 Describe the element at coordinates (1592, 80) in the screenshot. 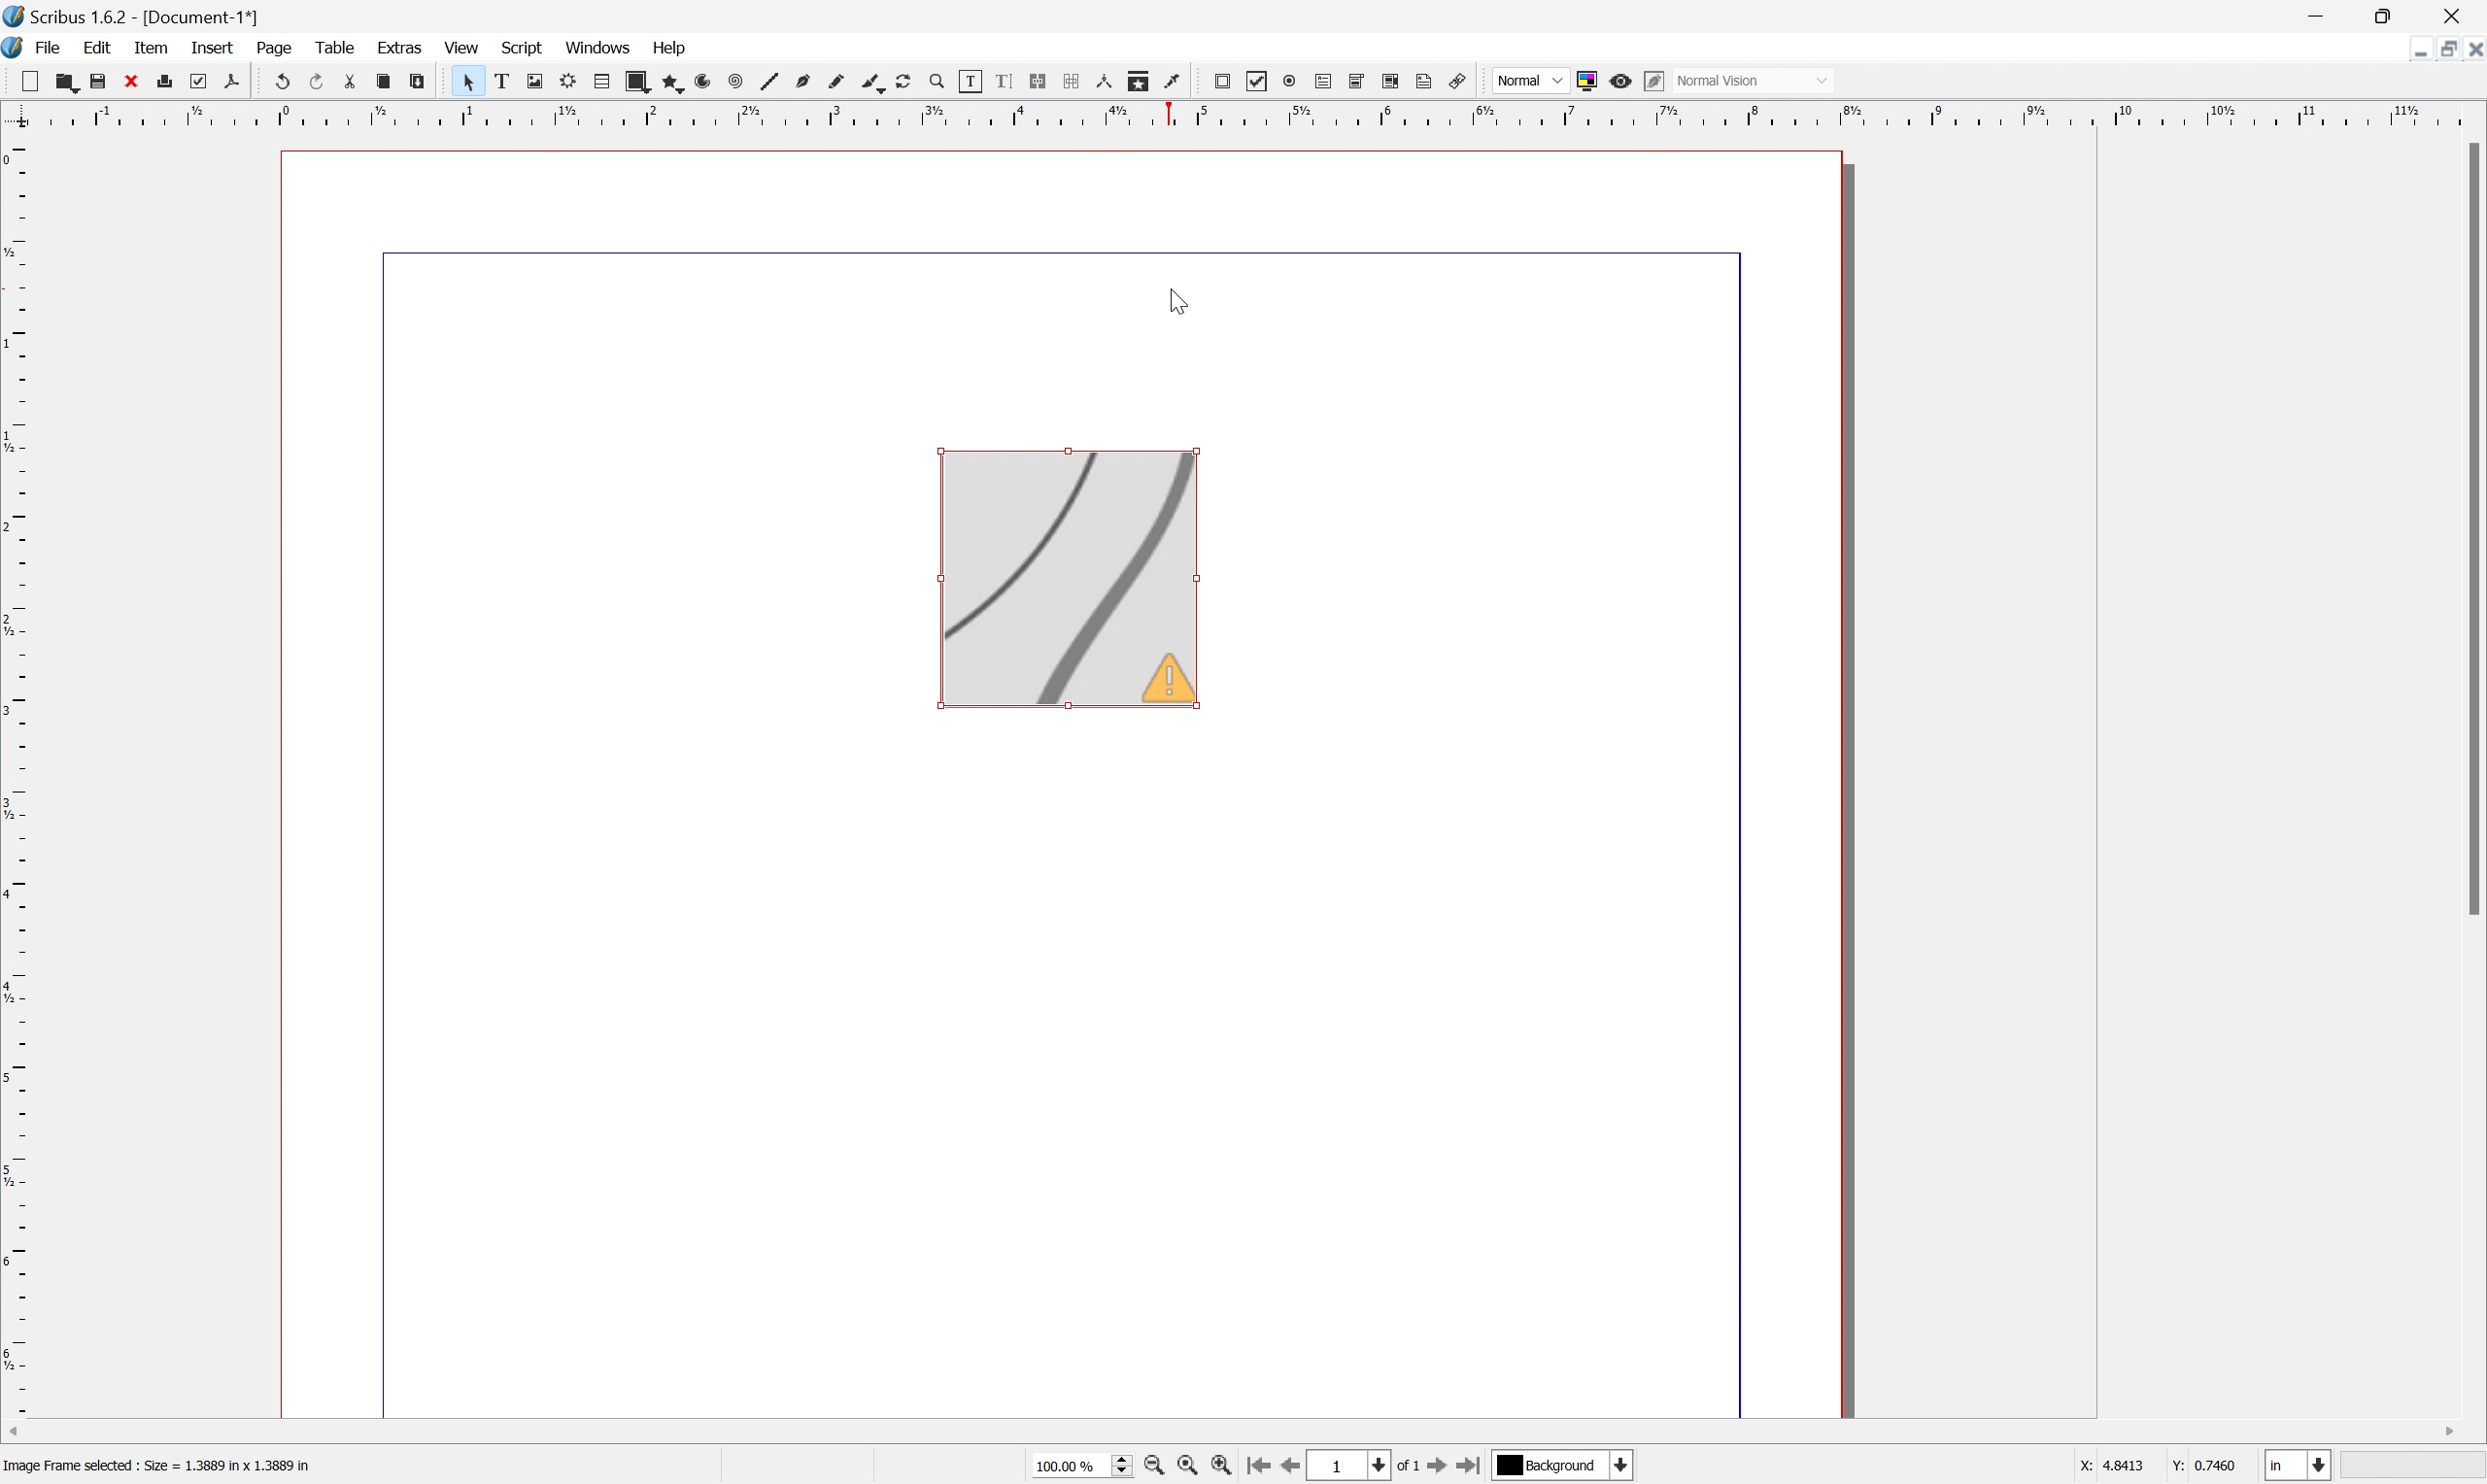

I see `Toggle color management system` at that location.